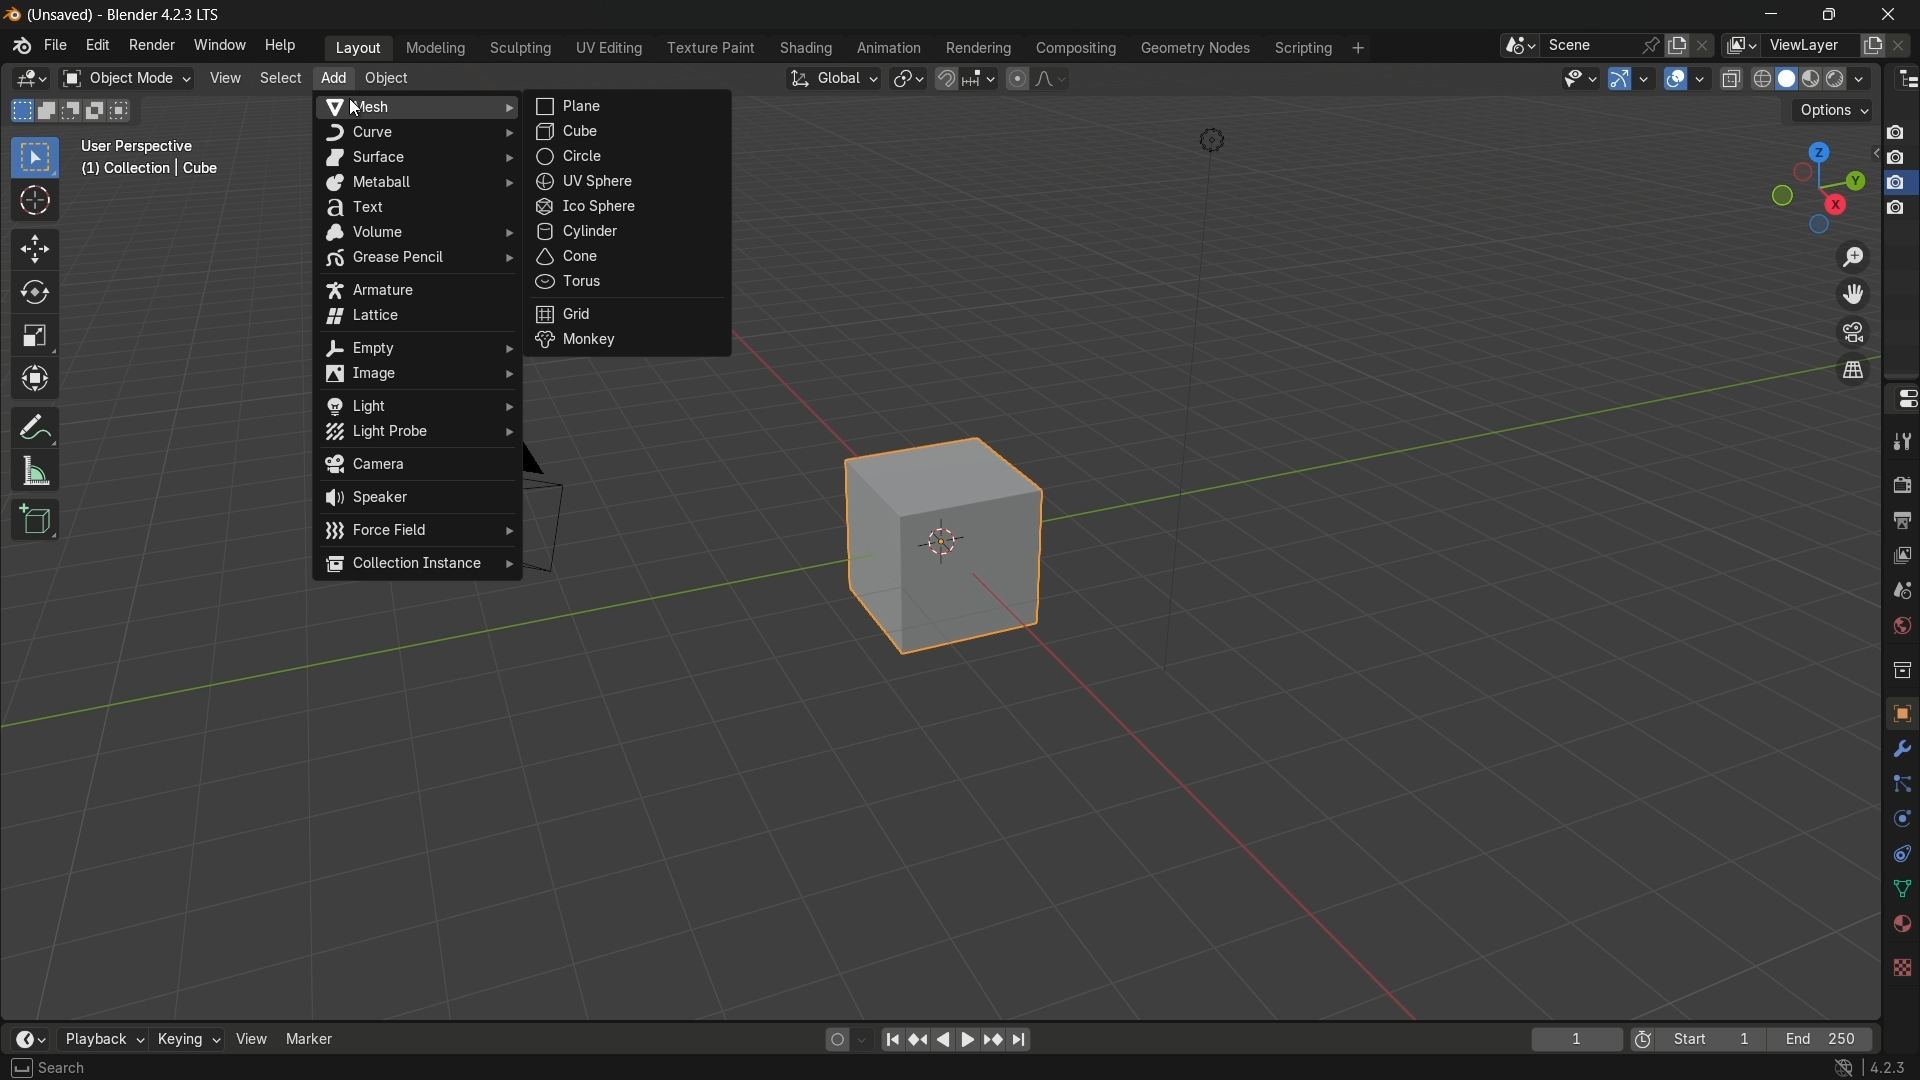 The width and height of the screenshot is (1920, 1080). What do you see at coordinates (1815, 80) in the screenshot?
I see `render` at bounding box center [1815, 80].